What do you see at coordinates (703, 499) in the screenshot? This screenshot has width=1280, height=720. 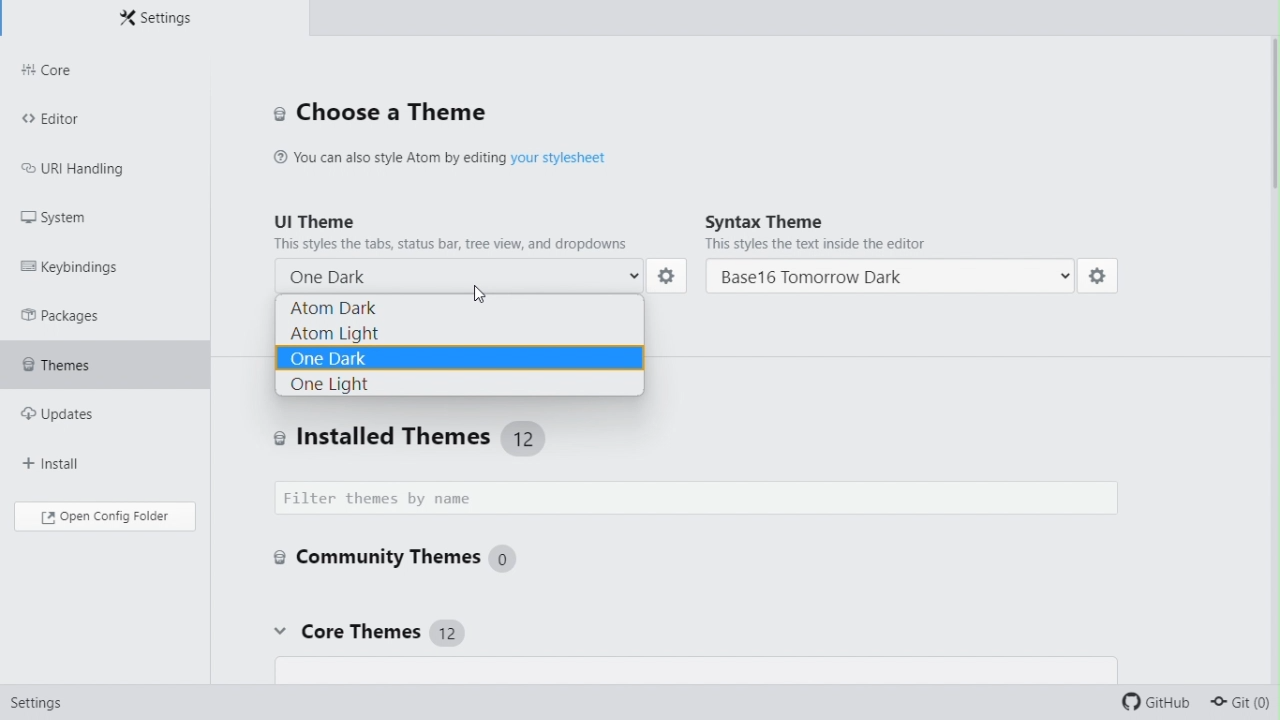 I see `filter themes by name` at bounding box center [703, 499].